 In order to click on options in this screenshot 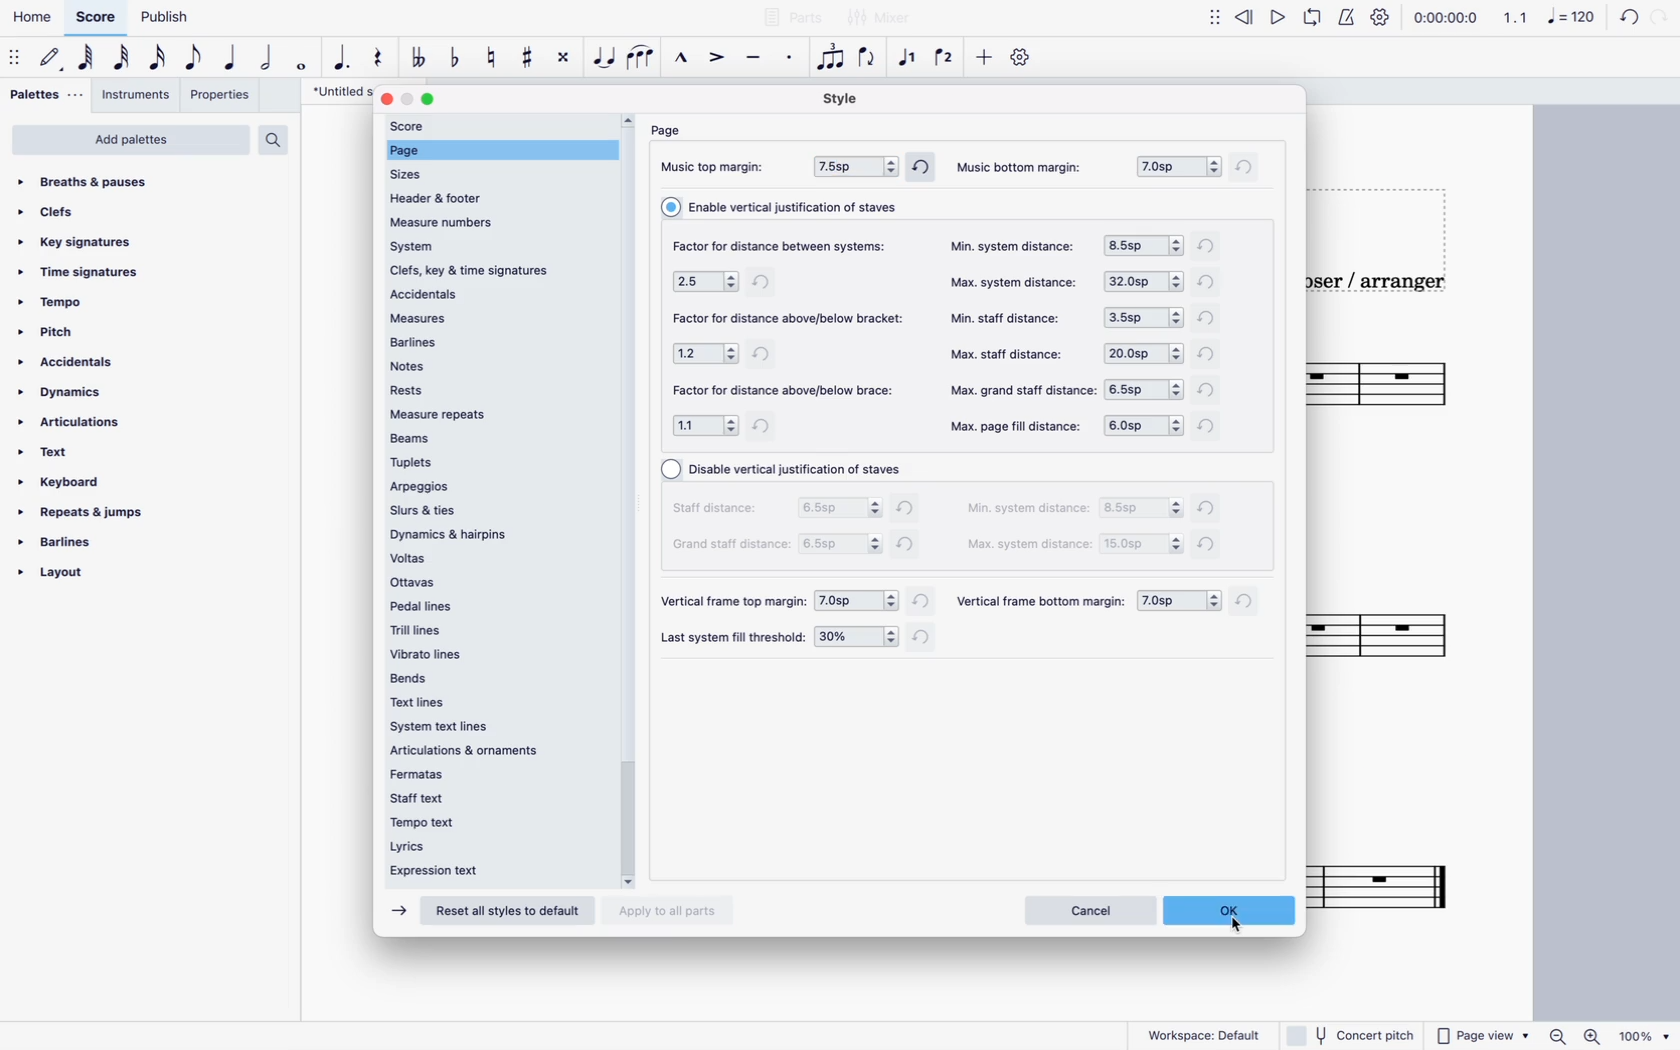, I will do `click(857, 638)`.